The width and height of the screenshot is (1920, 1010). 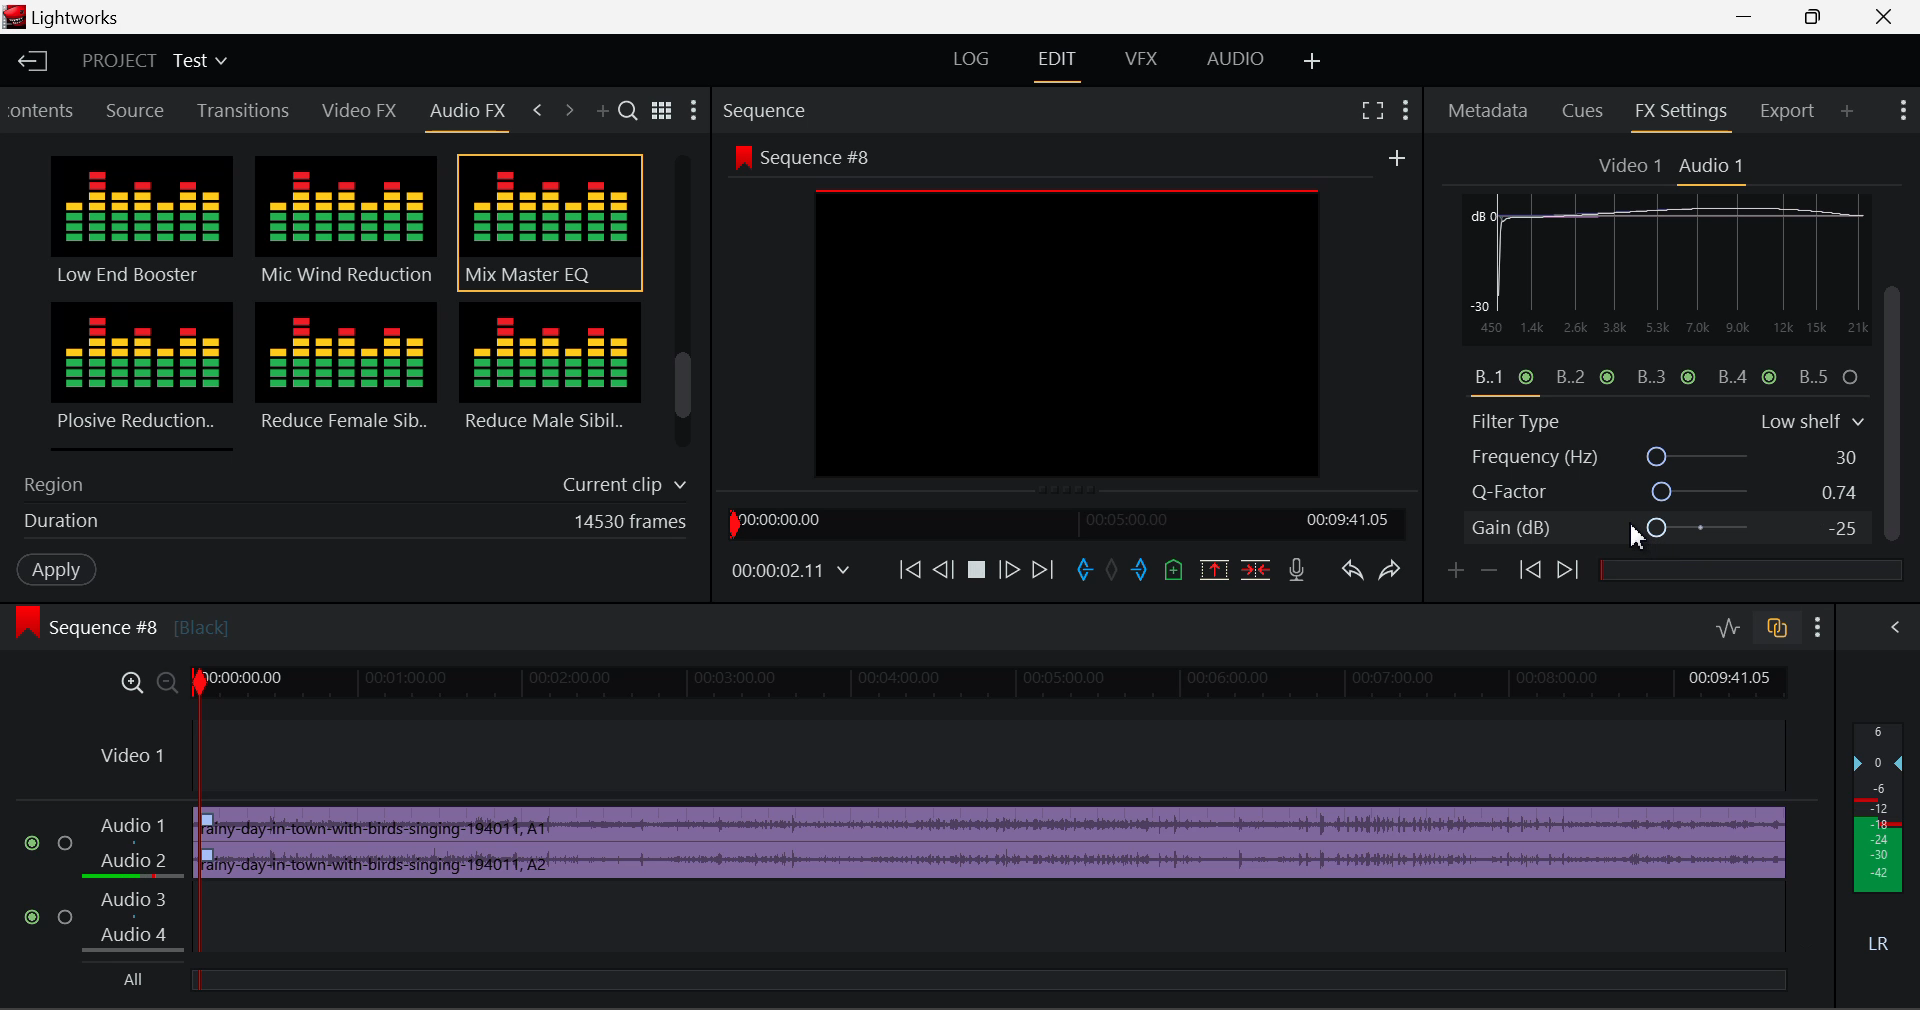 I want to click on Close, so click(x=1874, y=17).